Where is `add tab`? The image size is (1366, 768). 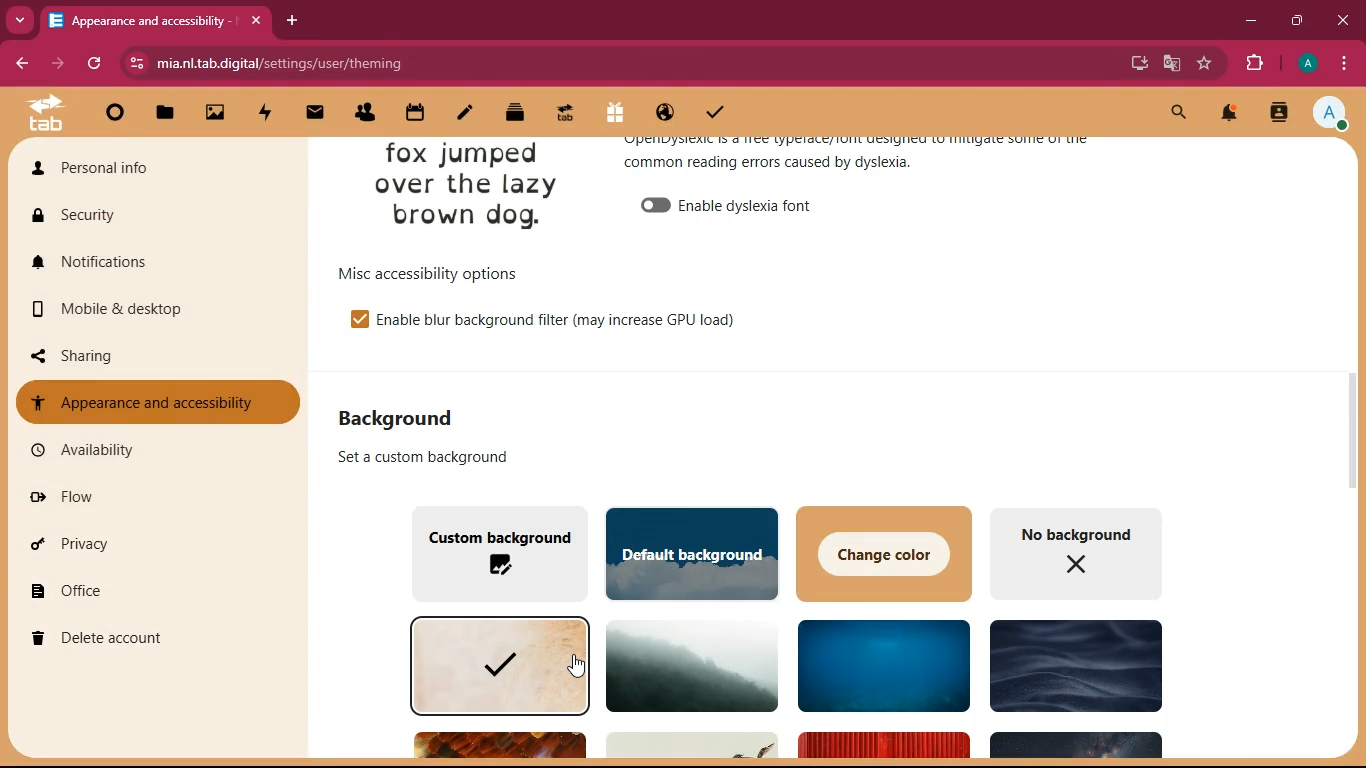
add tab is located at coordinates (289, 20).